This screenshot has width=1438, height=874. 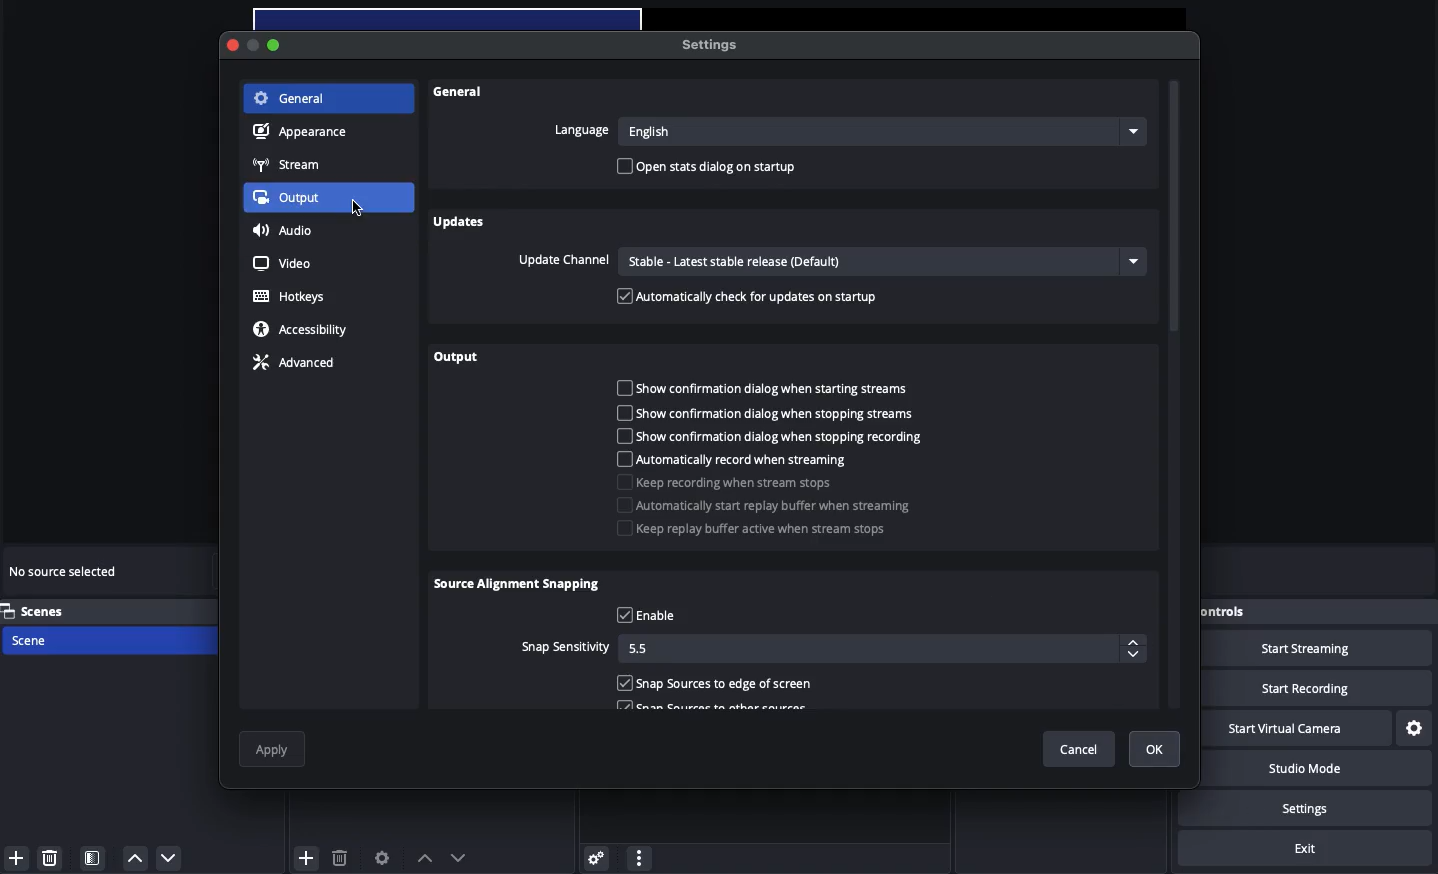 What do you see at coordinates (65, 574) in the screenshot?
I see `No source selected` at bounding box center [65, 574].